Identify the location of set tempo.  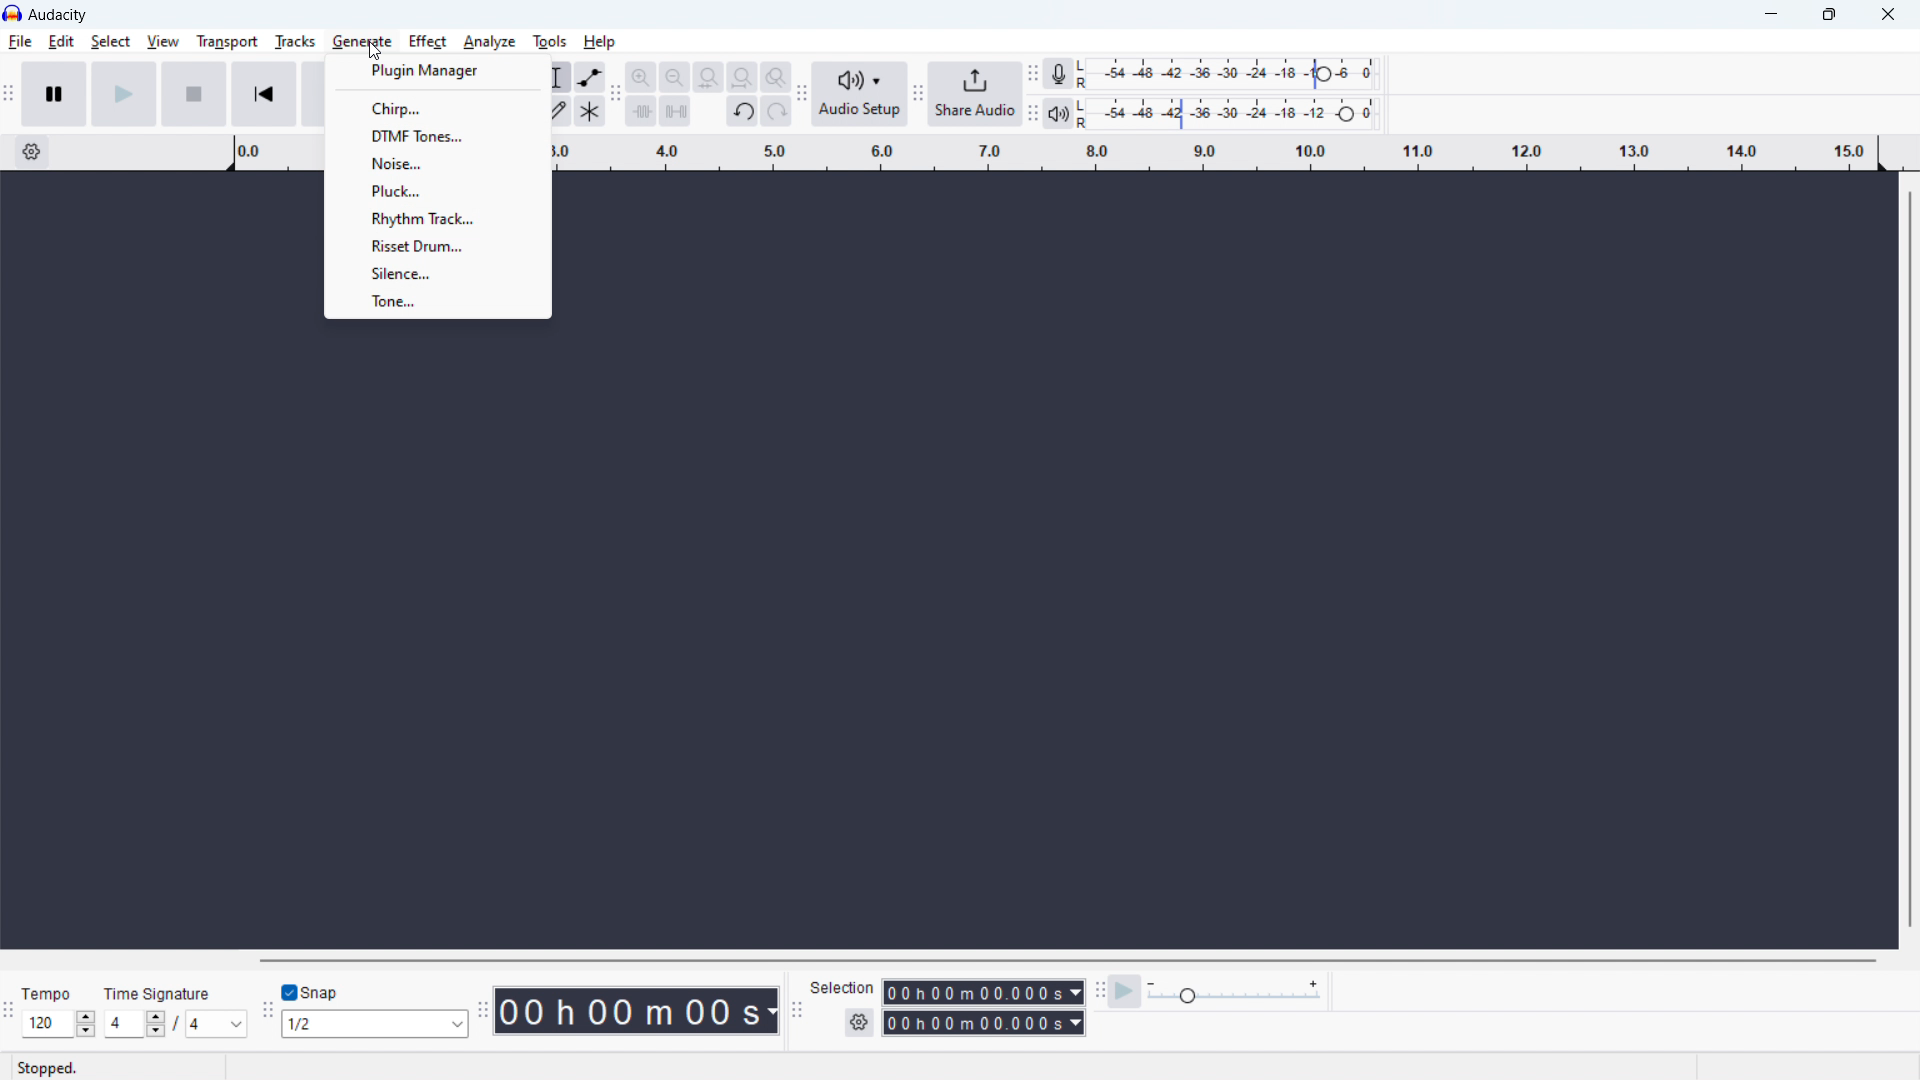
(59, 1024).